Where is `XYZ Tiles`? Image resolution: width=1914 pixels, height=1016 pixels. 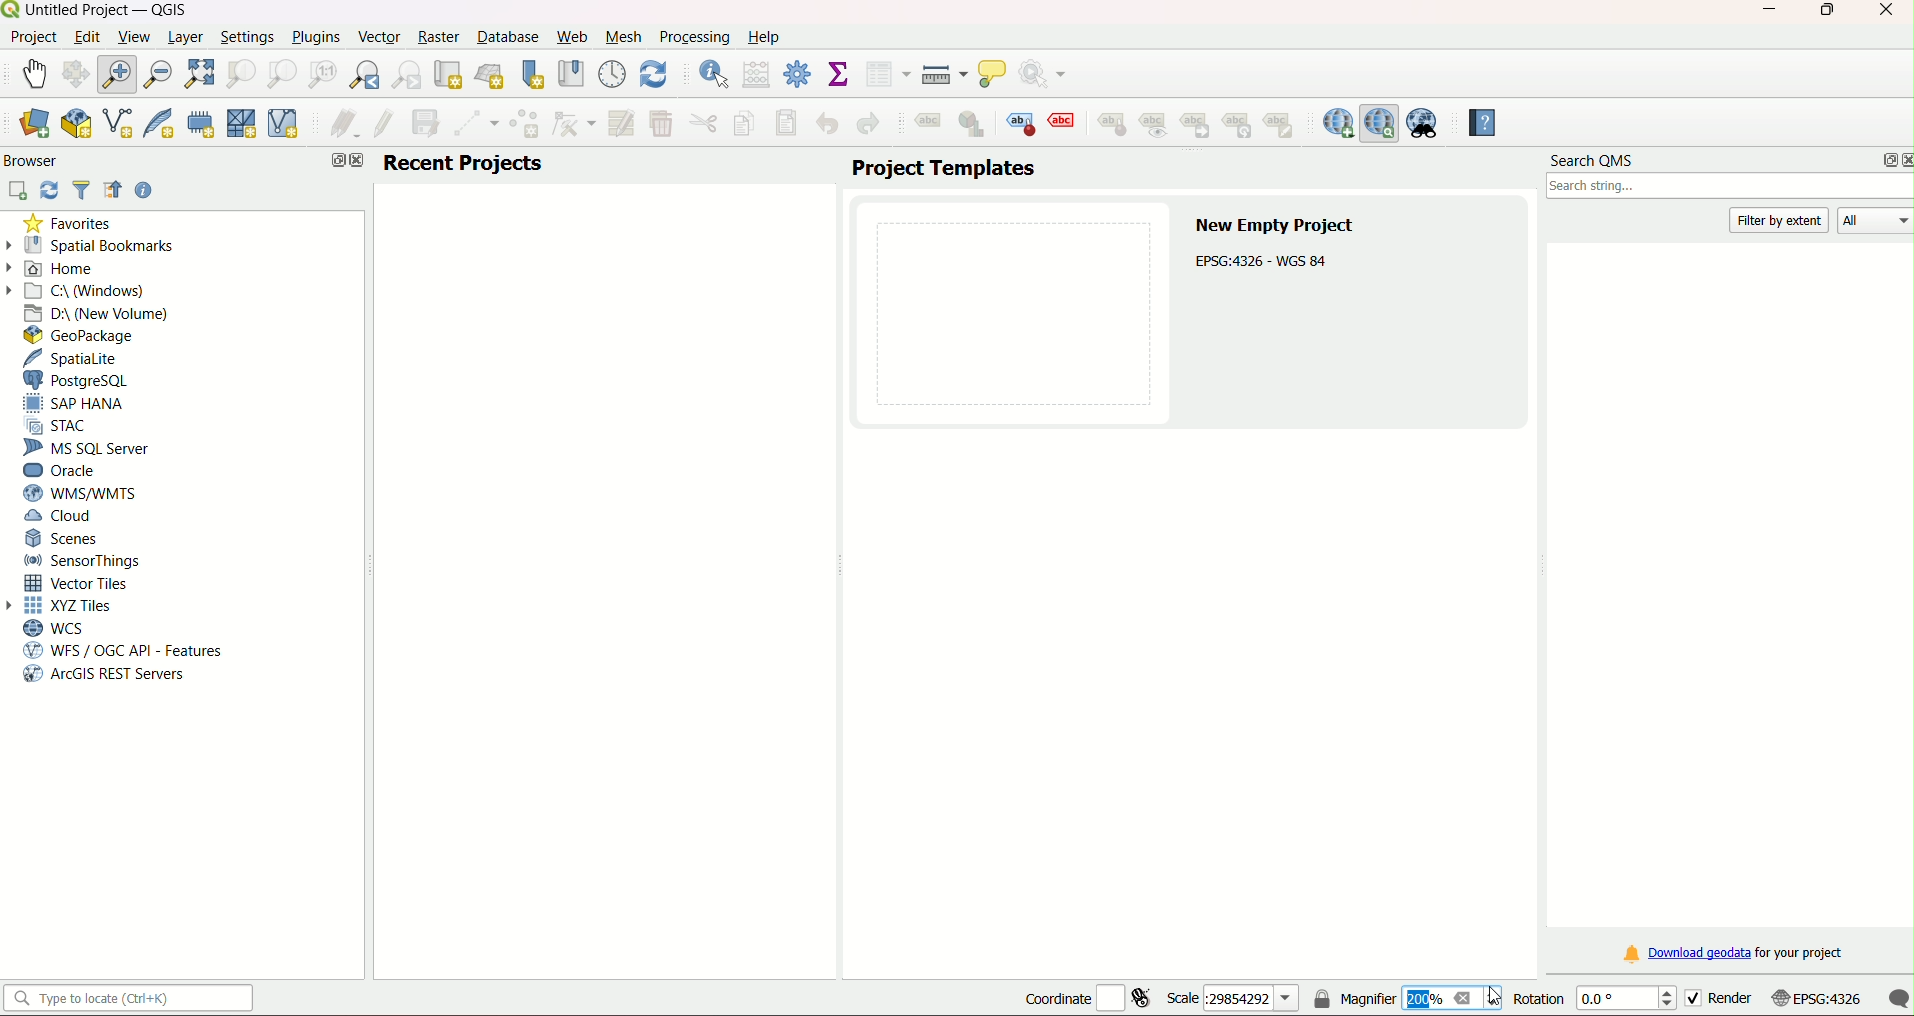 XYZ Tiles is located at coordinates (74, 607).